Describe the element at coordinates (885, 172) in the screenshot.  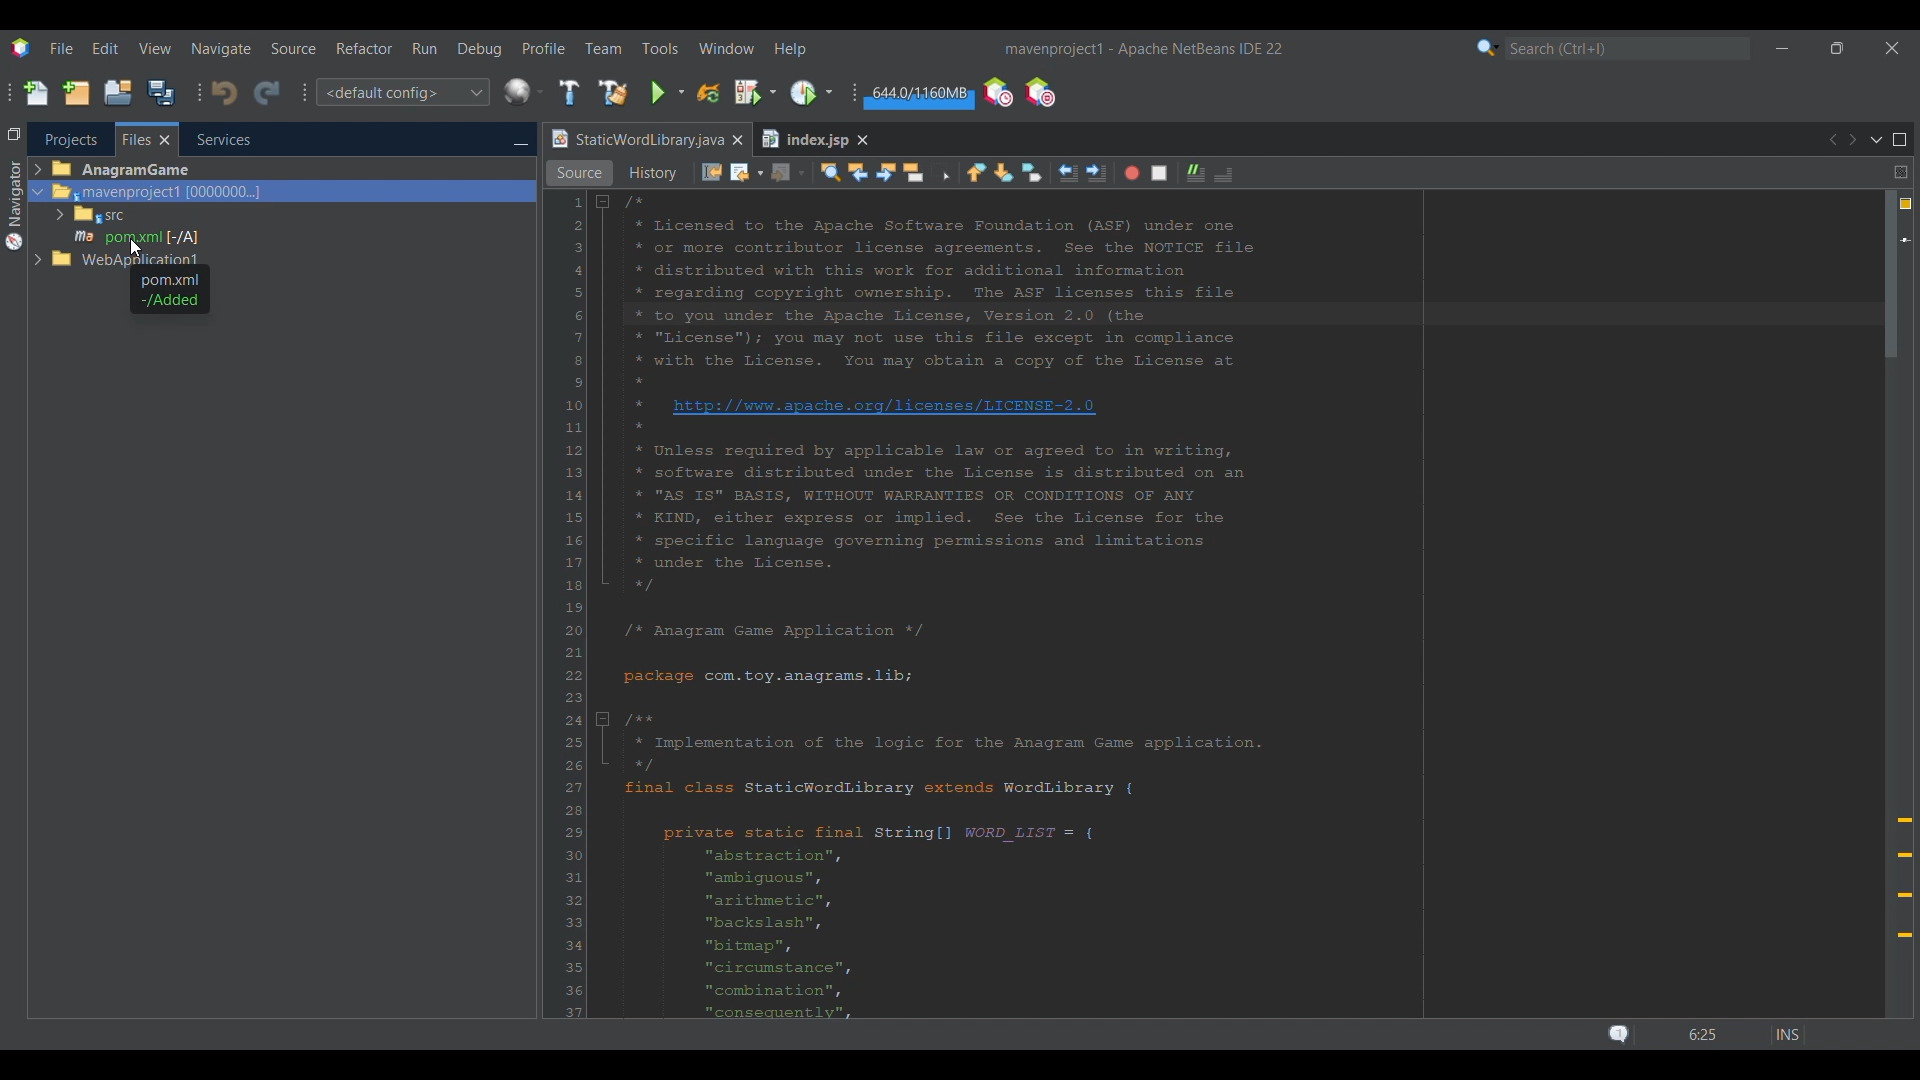
I see `Find next occurrence ` at that location.